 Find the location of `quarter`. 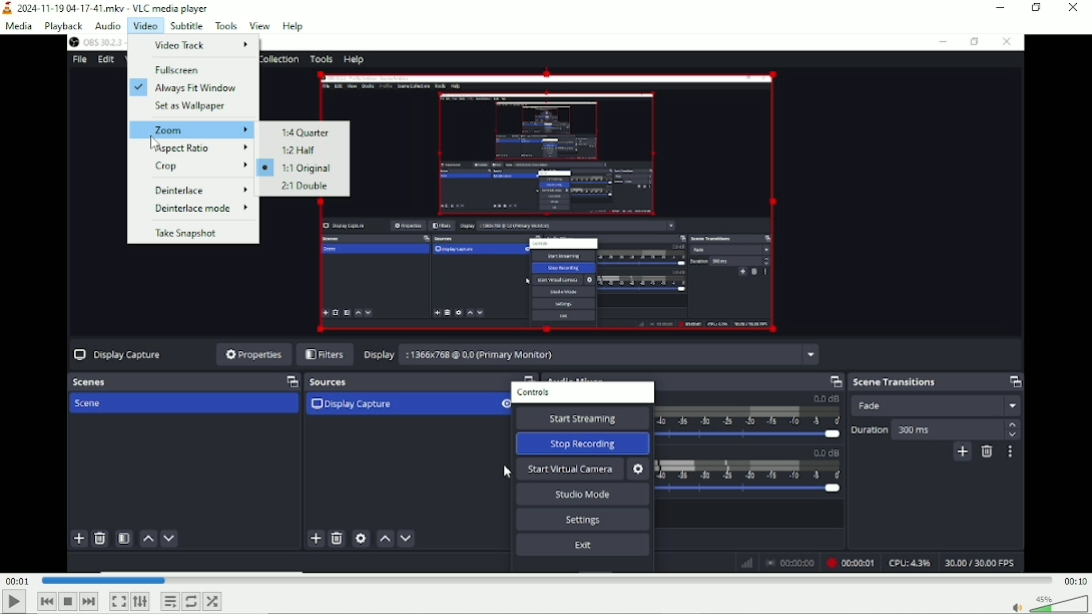

quarter is located at coordinates (303, 132).